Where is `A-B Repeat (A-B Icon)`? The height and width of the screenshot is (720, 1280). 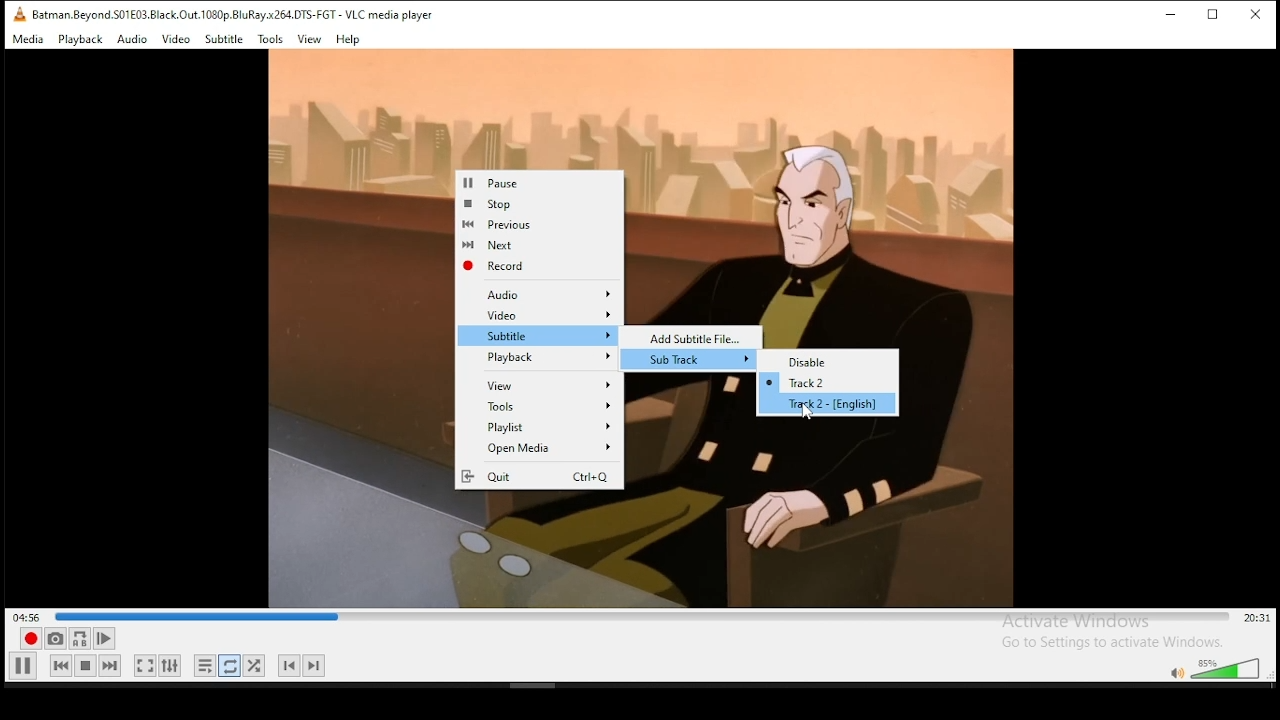
A-B Repeat (A-B Icon) is located at coordinates (81, 639).